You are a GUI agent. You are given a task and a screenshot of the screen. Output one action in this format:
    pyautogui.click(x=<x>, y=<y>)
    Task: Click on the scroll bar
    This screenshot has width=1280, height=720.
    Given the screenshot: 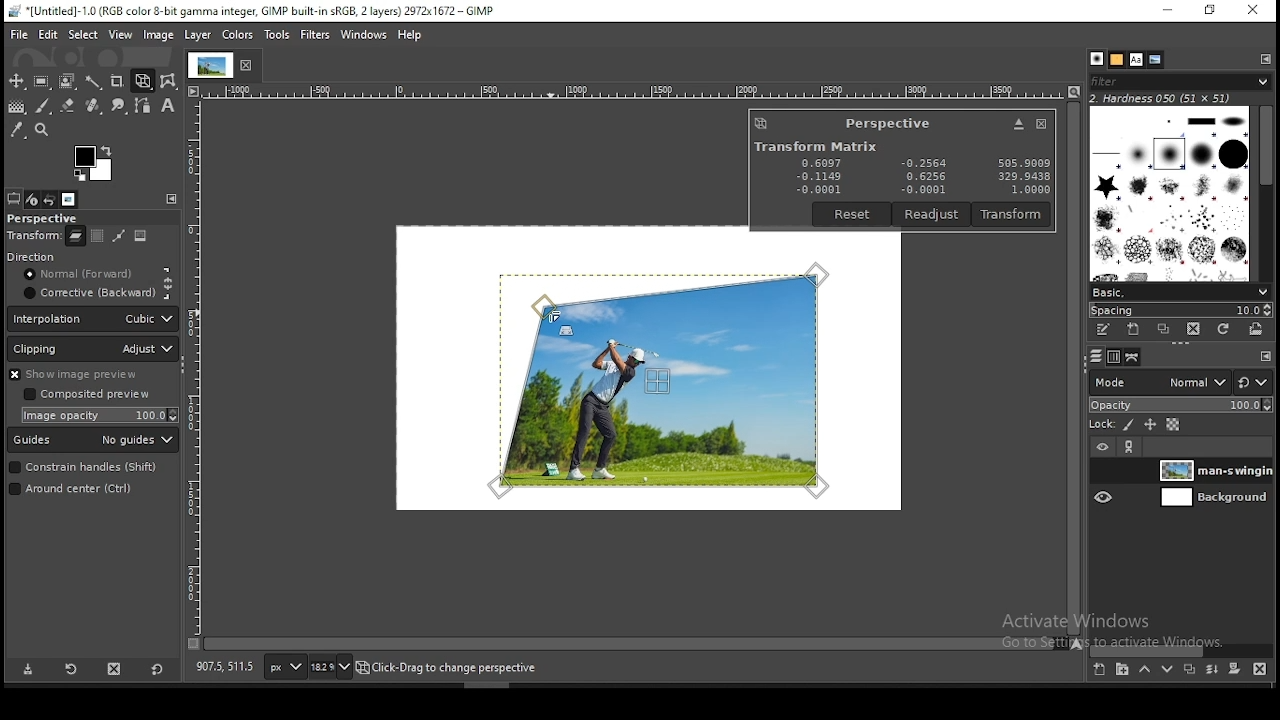 What is the action you would take?
    pyautogui.click(x=1265, y=194)
    